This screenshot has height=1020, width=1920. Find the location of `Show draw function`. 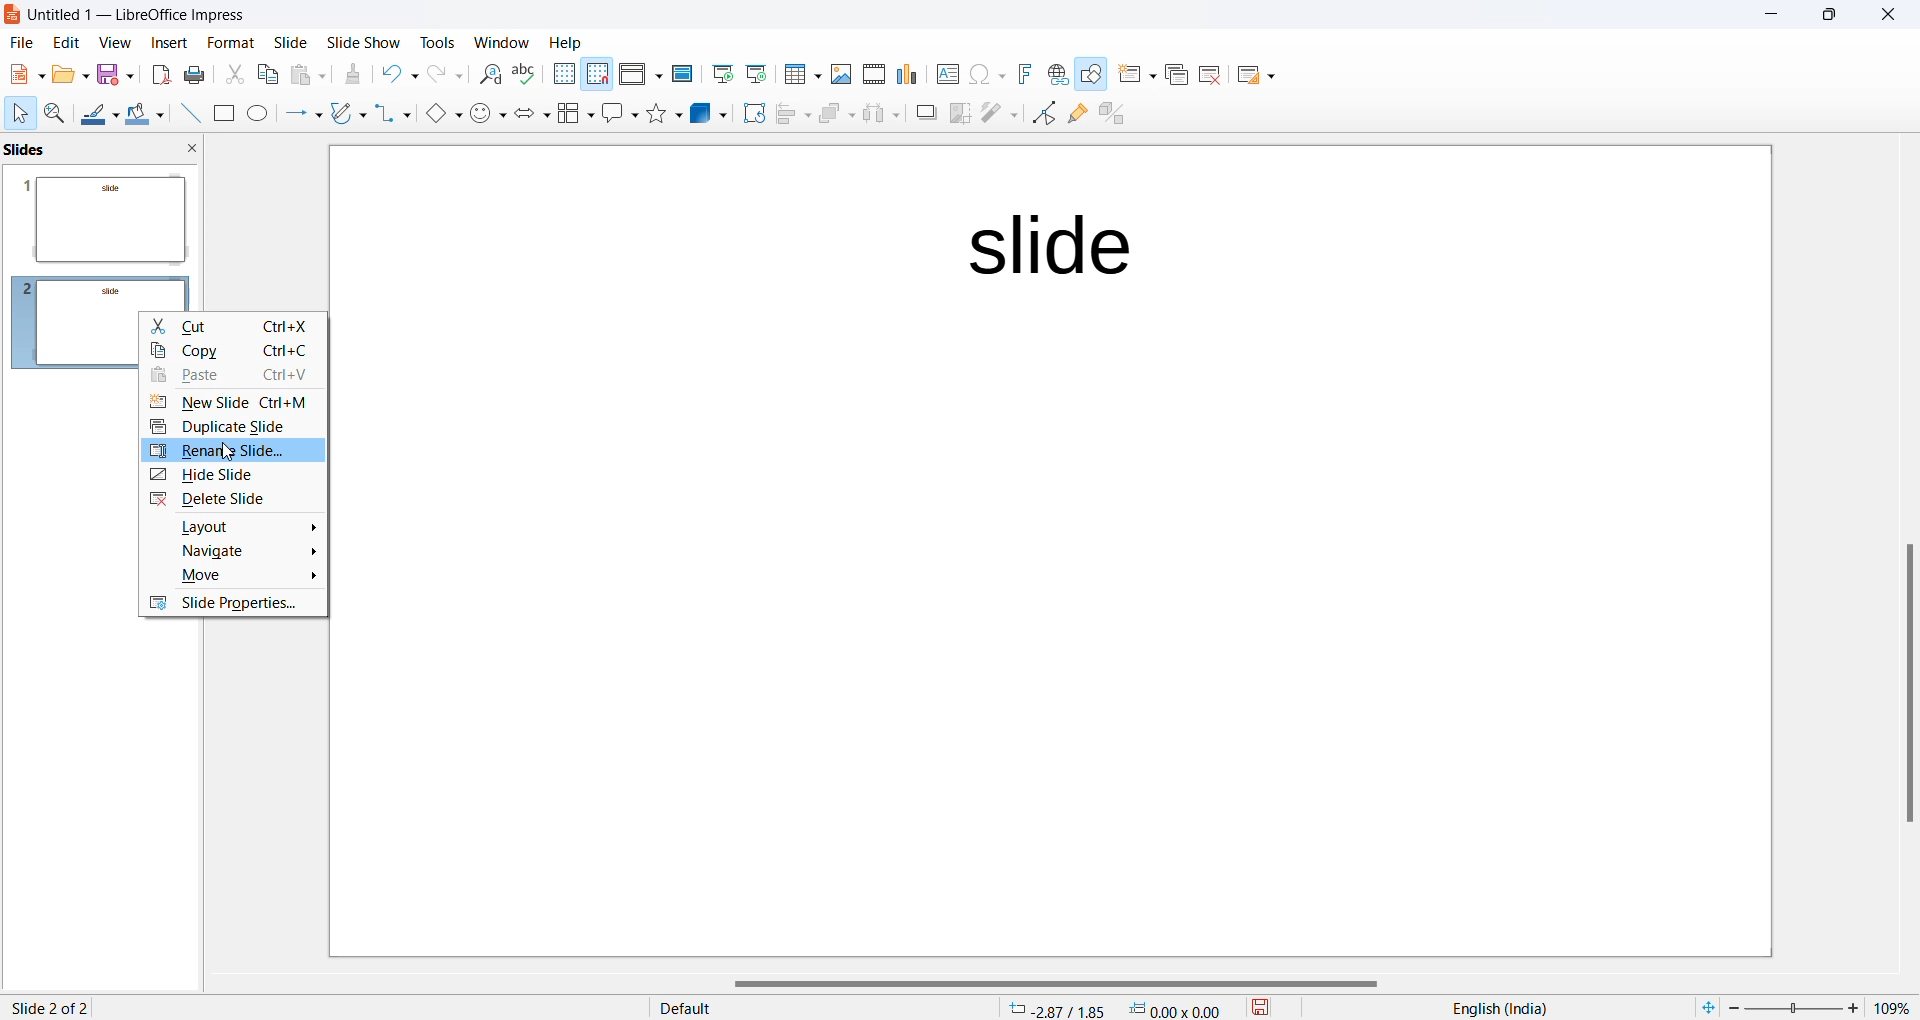

Show draw function is located at coordinates (1091, 76).